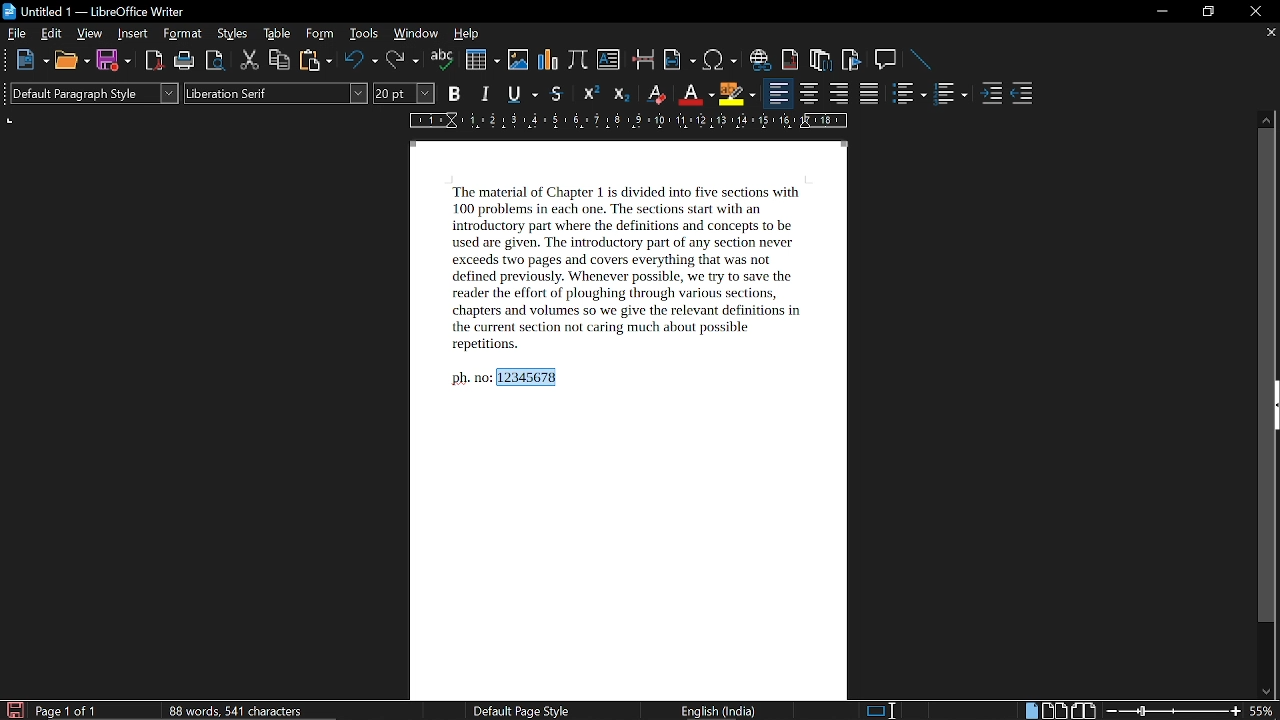 Image resolution: width=1280 pixels, height=720 pixels. What do you see at coordinates (654, 94) in the screenshot?
I see `eraser` at bounding box center [654, 94].